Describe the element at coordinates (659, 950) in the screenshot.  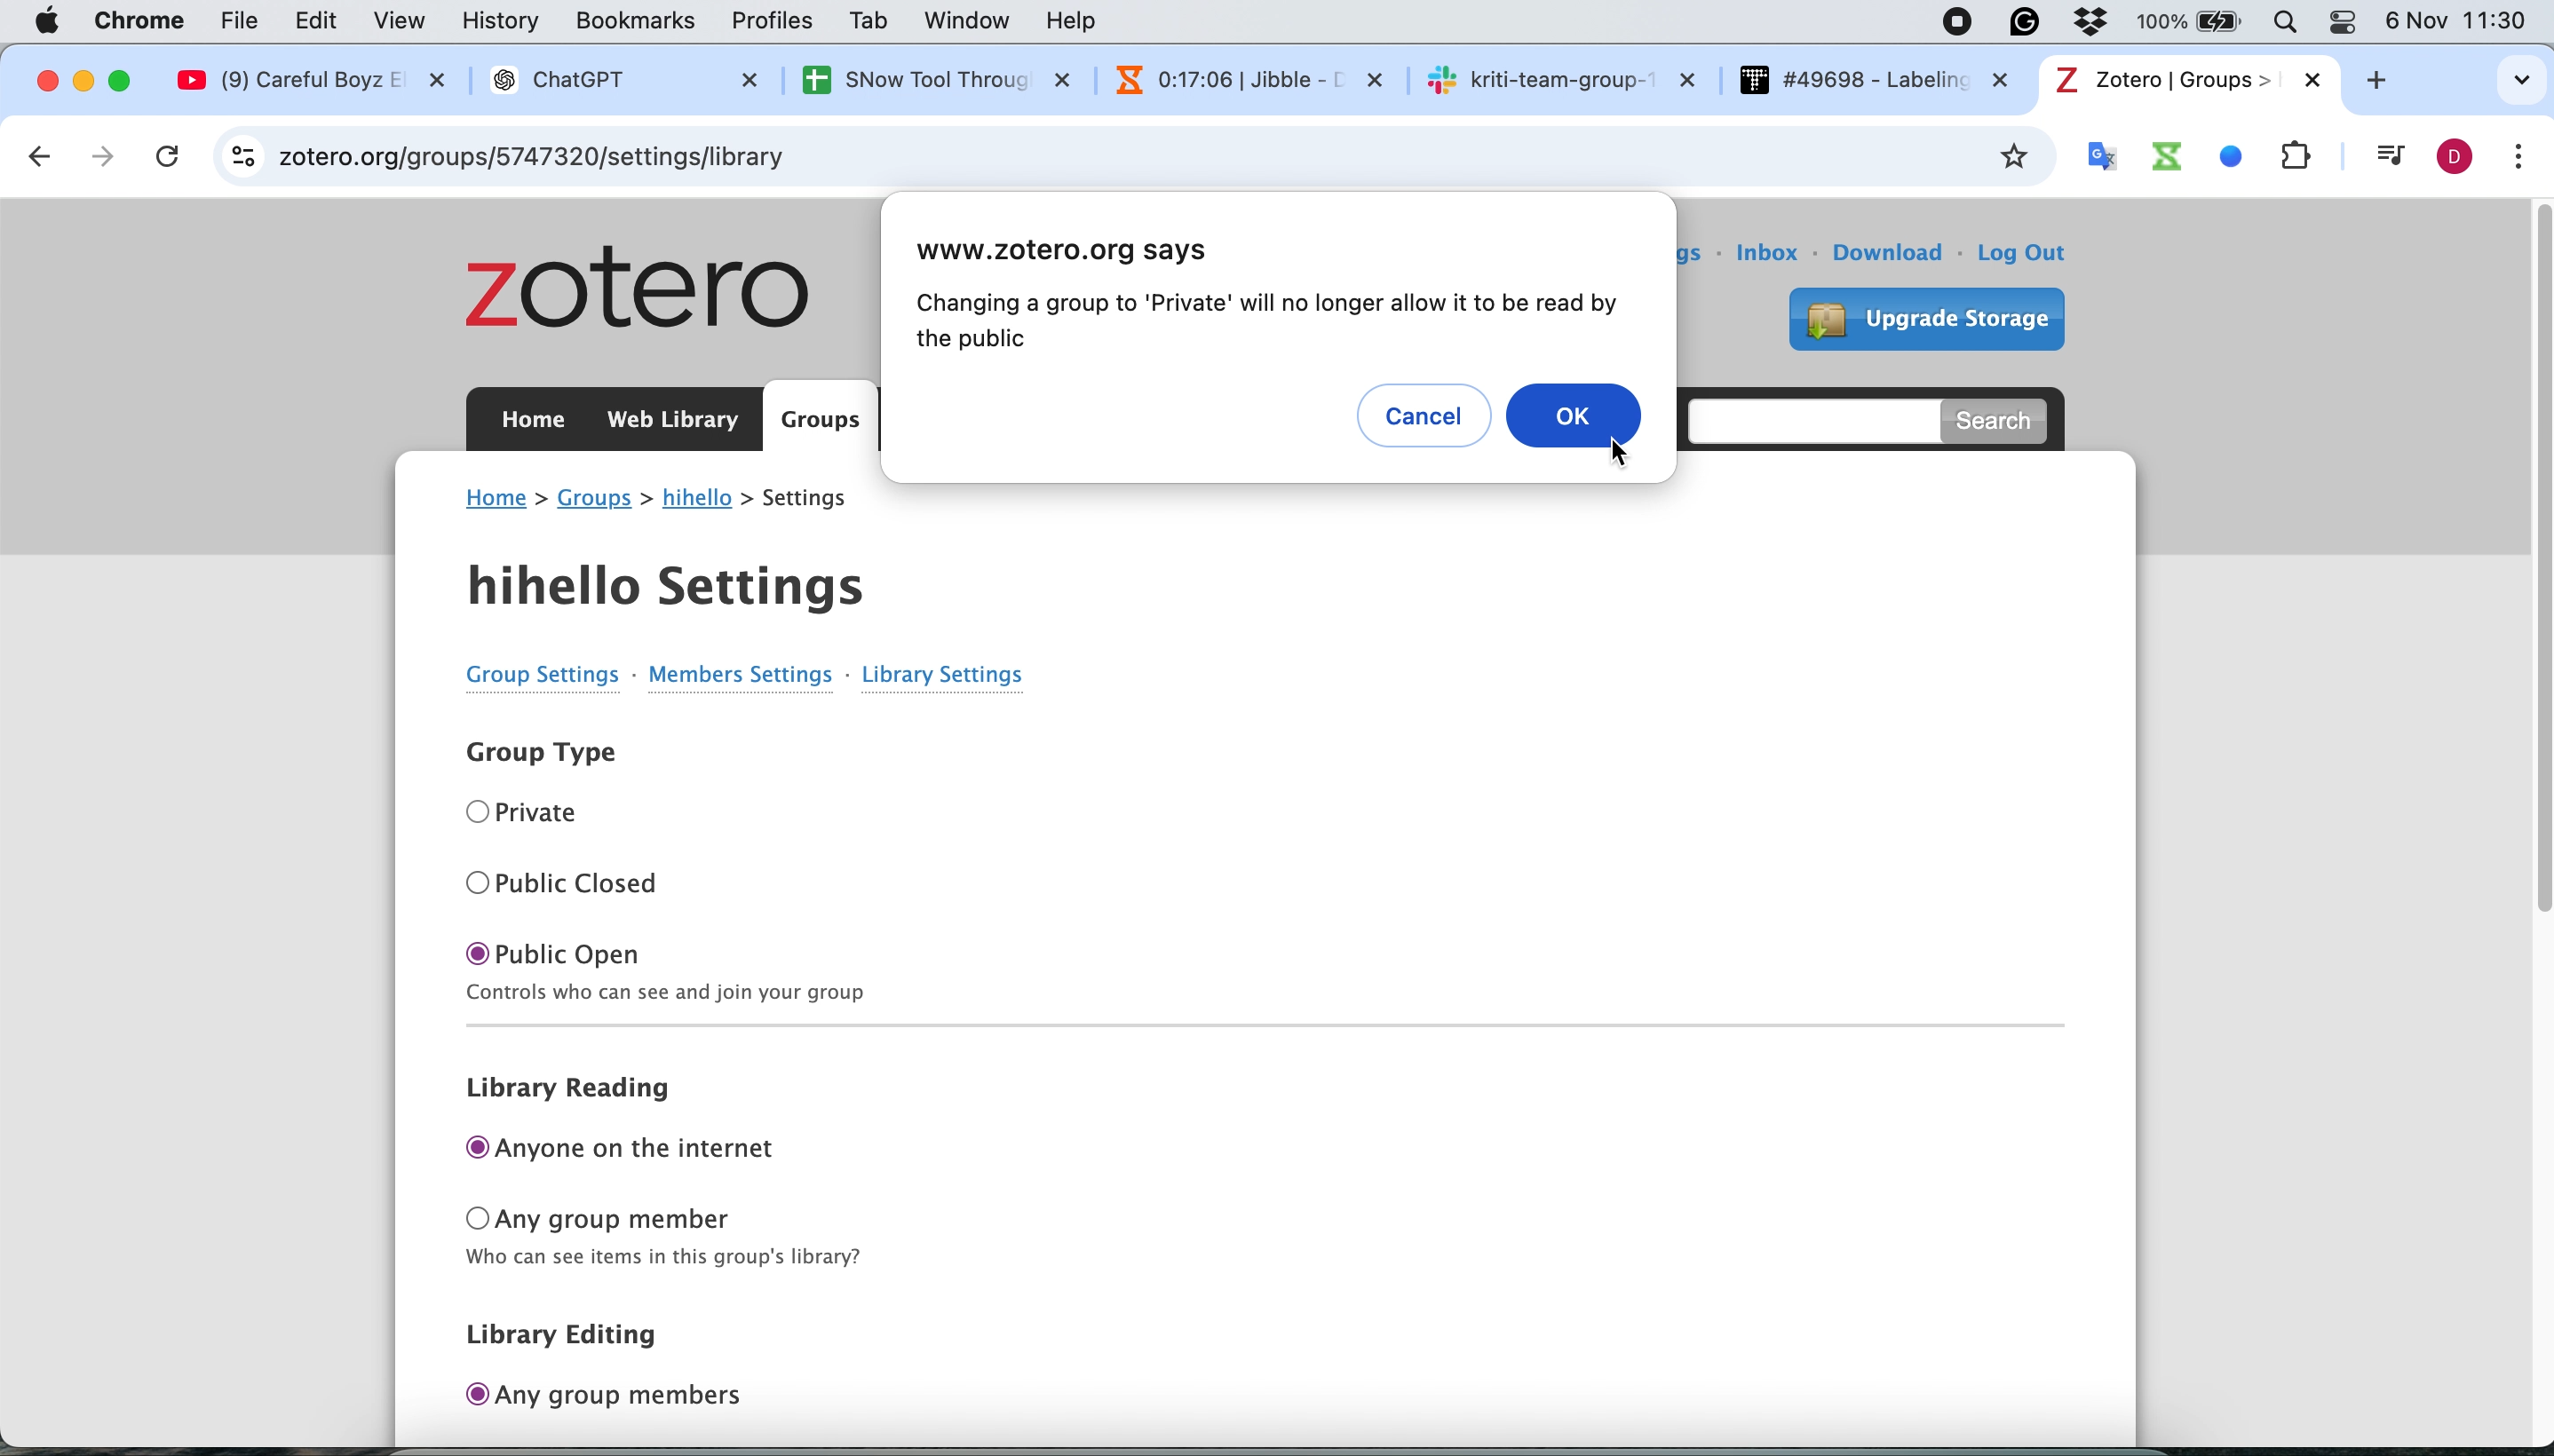
I see `O public open ` at that location.